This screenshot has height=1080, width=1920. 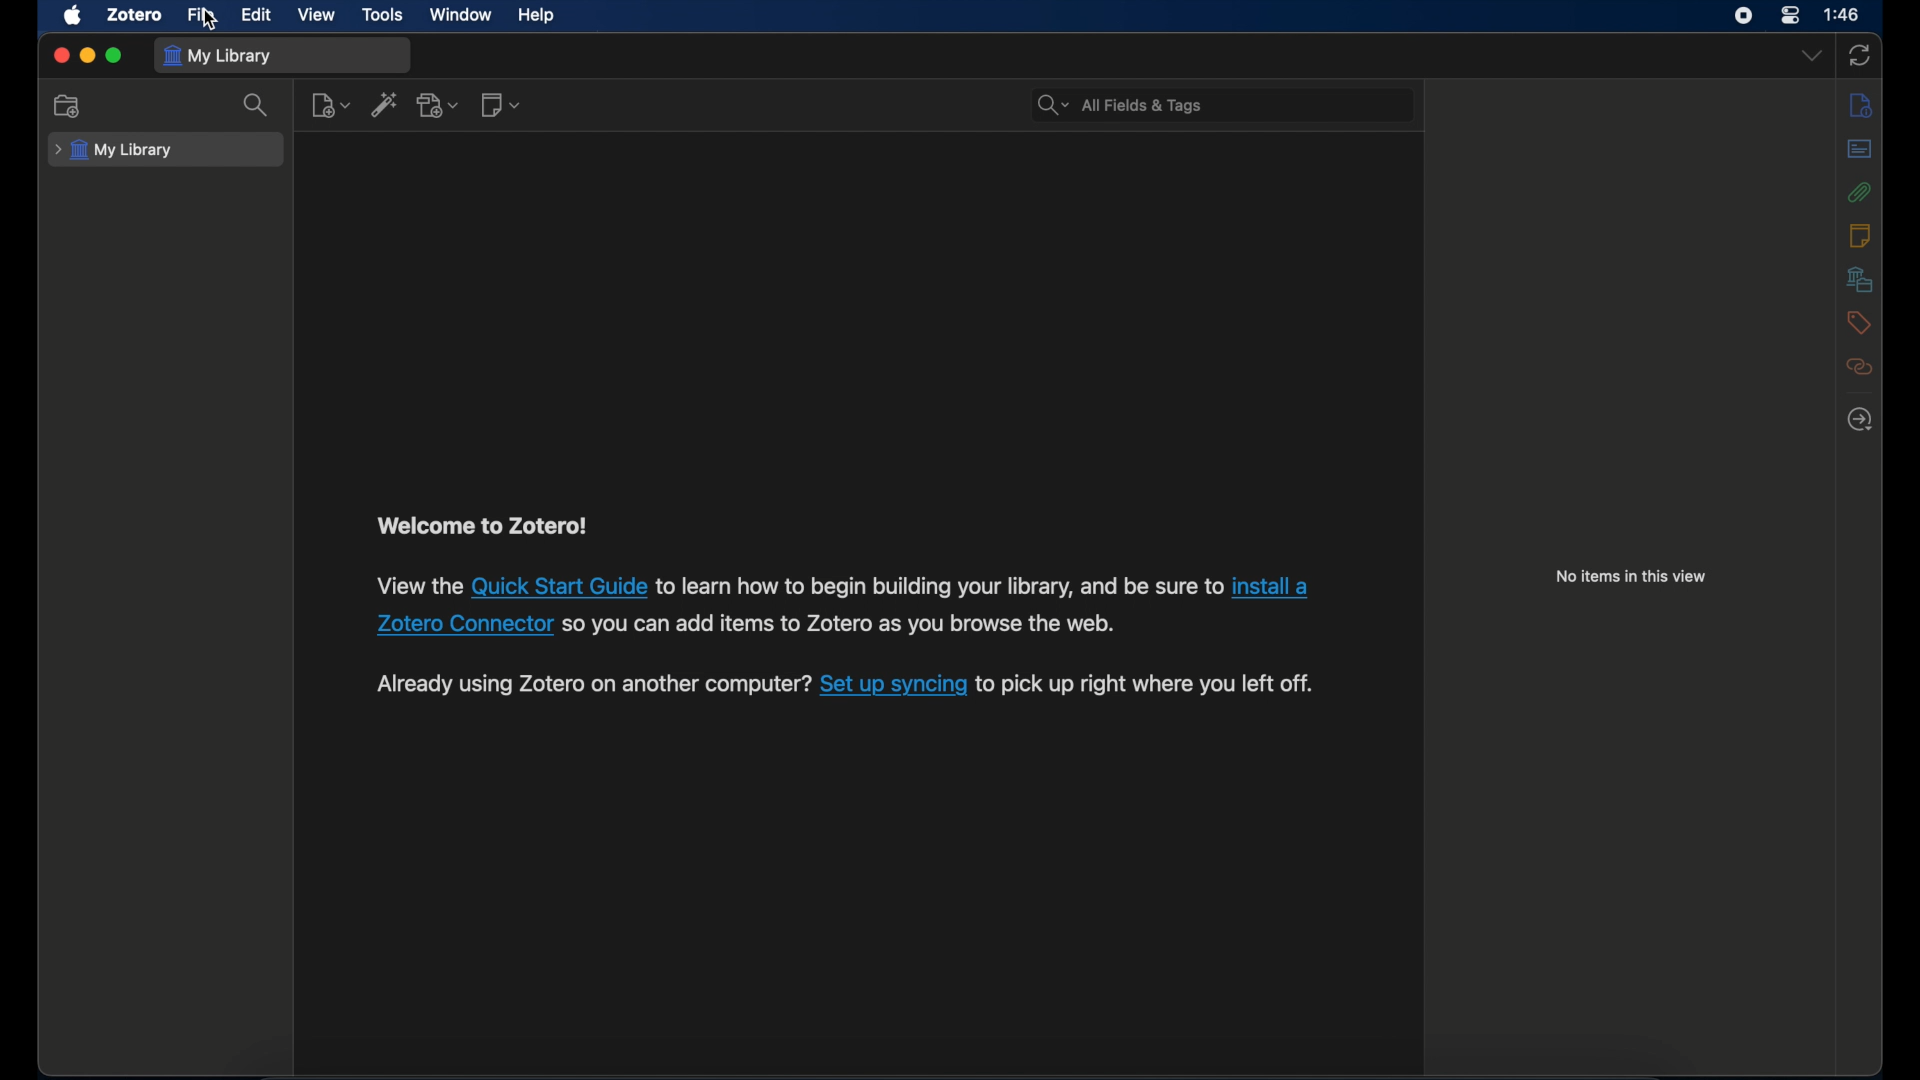 I want to click on to pick up right where you left off., so click(x=1146, y=686).